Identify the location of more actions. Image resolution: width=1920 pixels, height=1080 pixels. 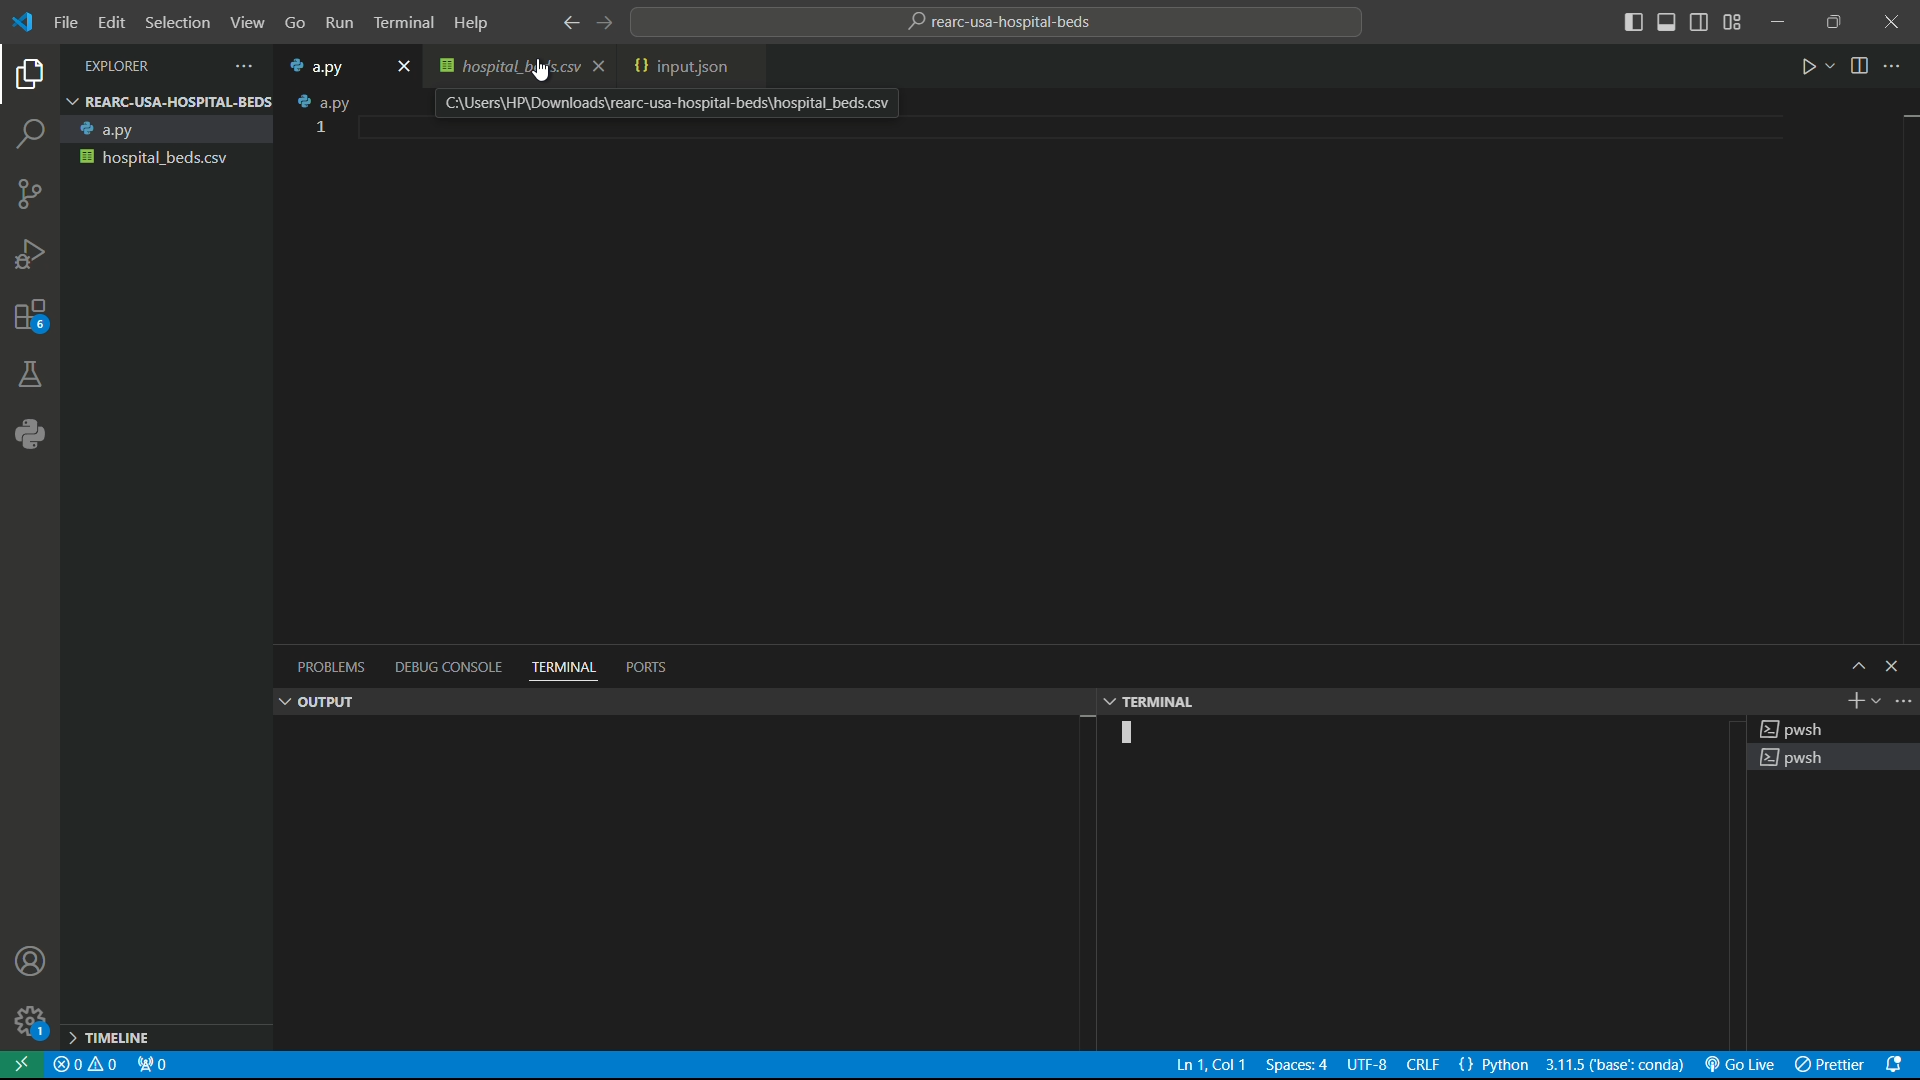
(1903, 702).